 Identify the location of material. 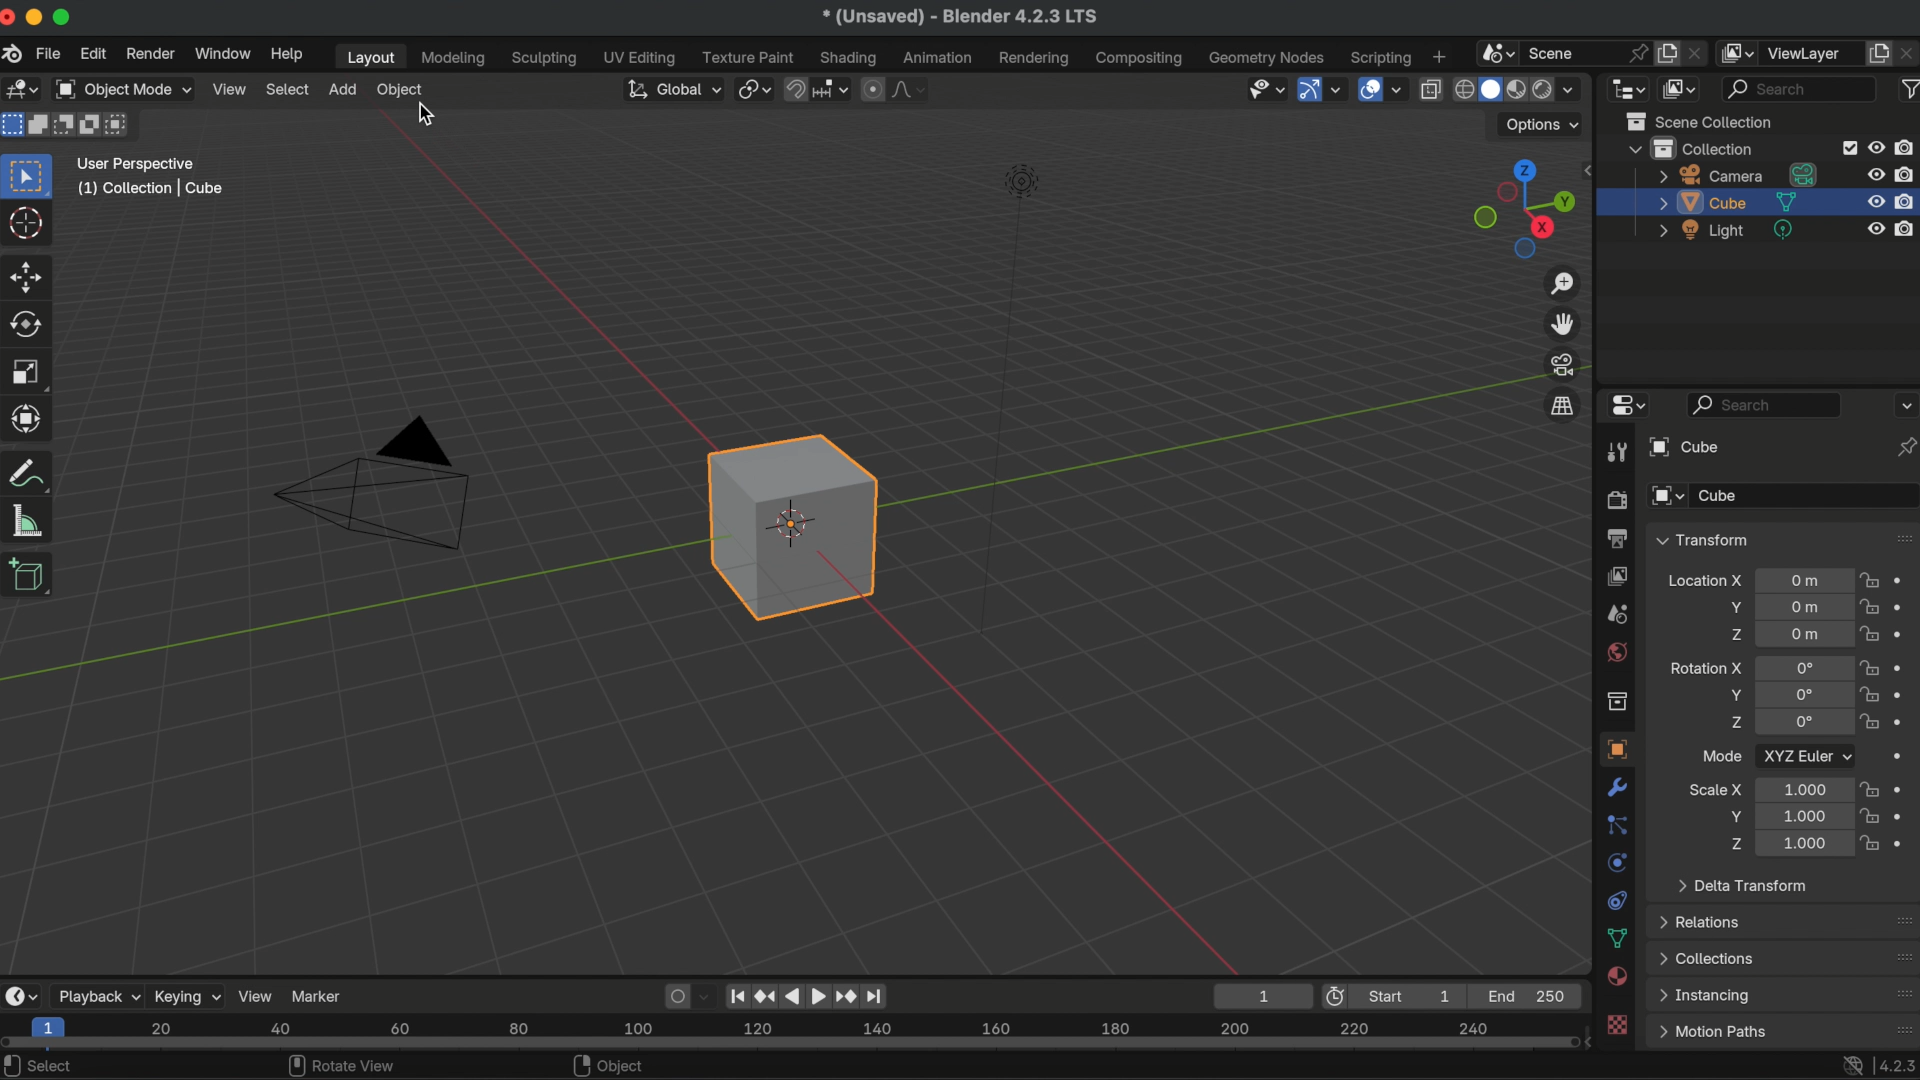
(1618, 978).